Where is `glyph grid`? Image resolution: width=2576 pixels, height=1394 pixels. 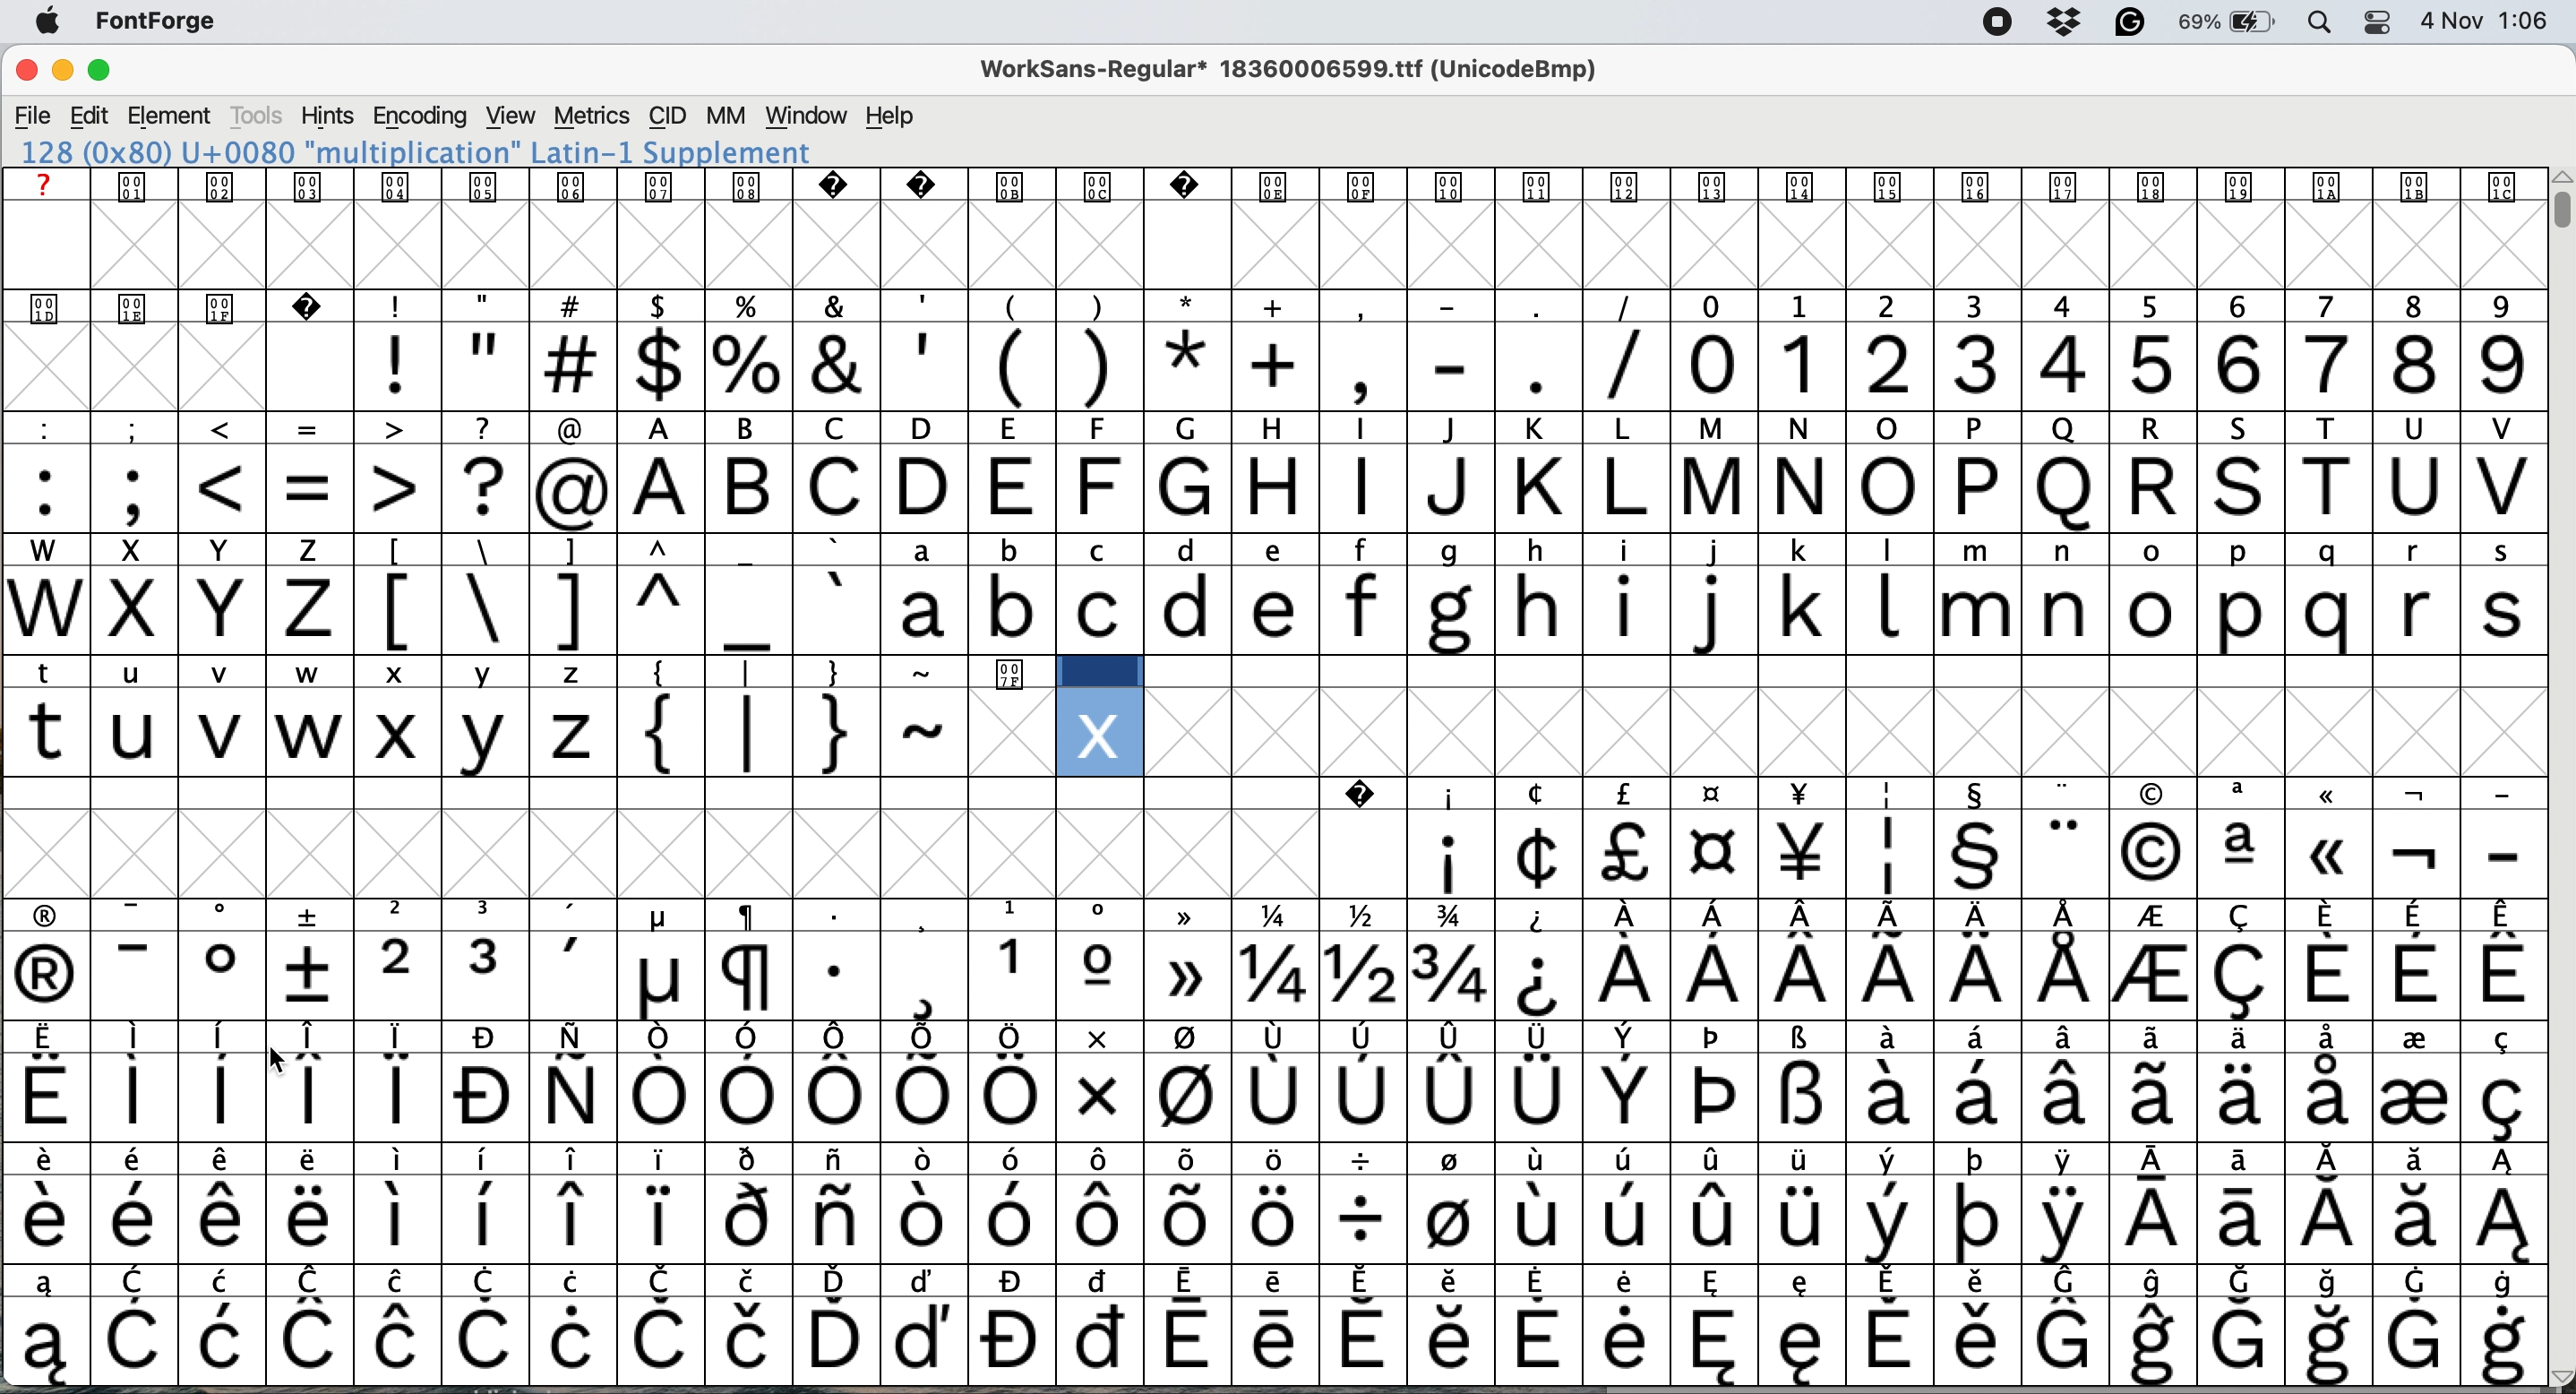
glyph grid is located at coordinates (1850, 734).